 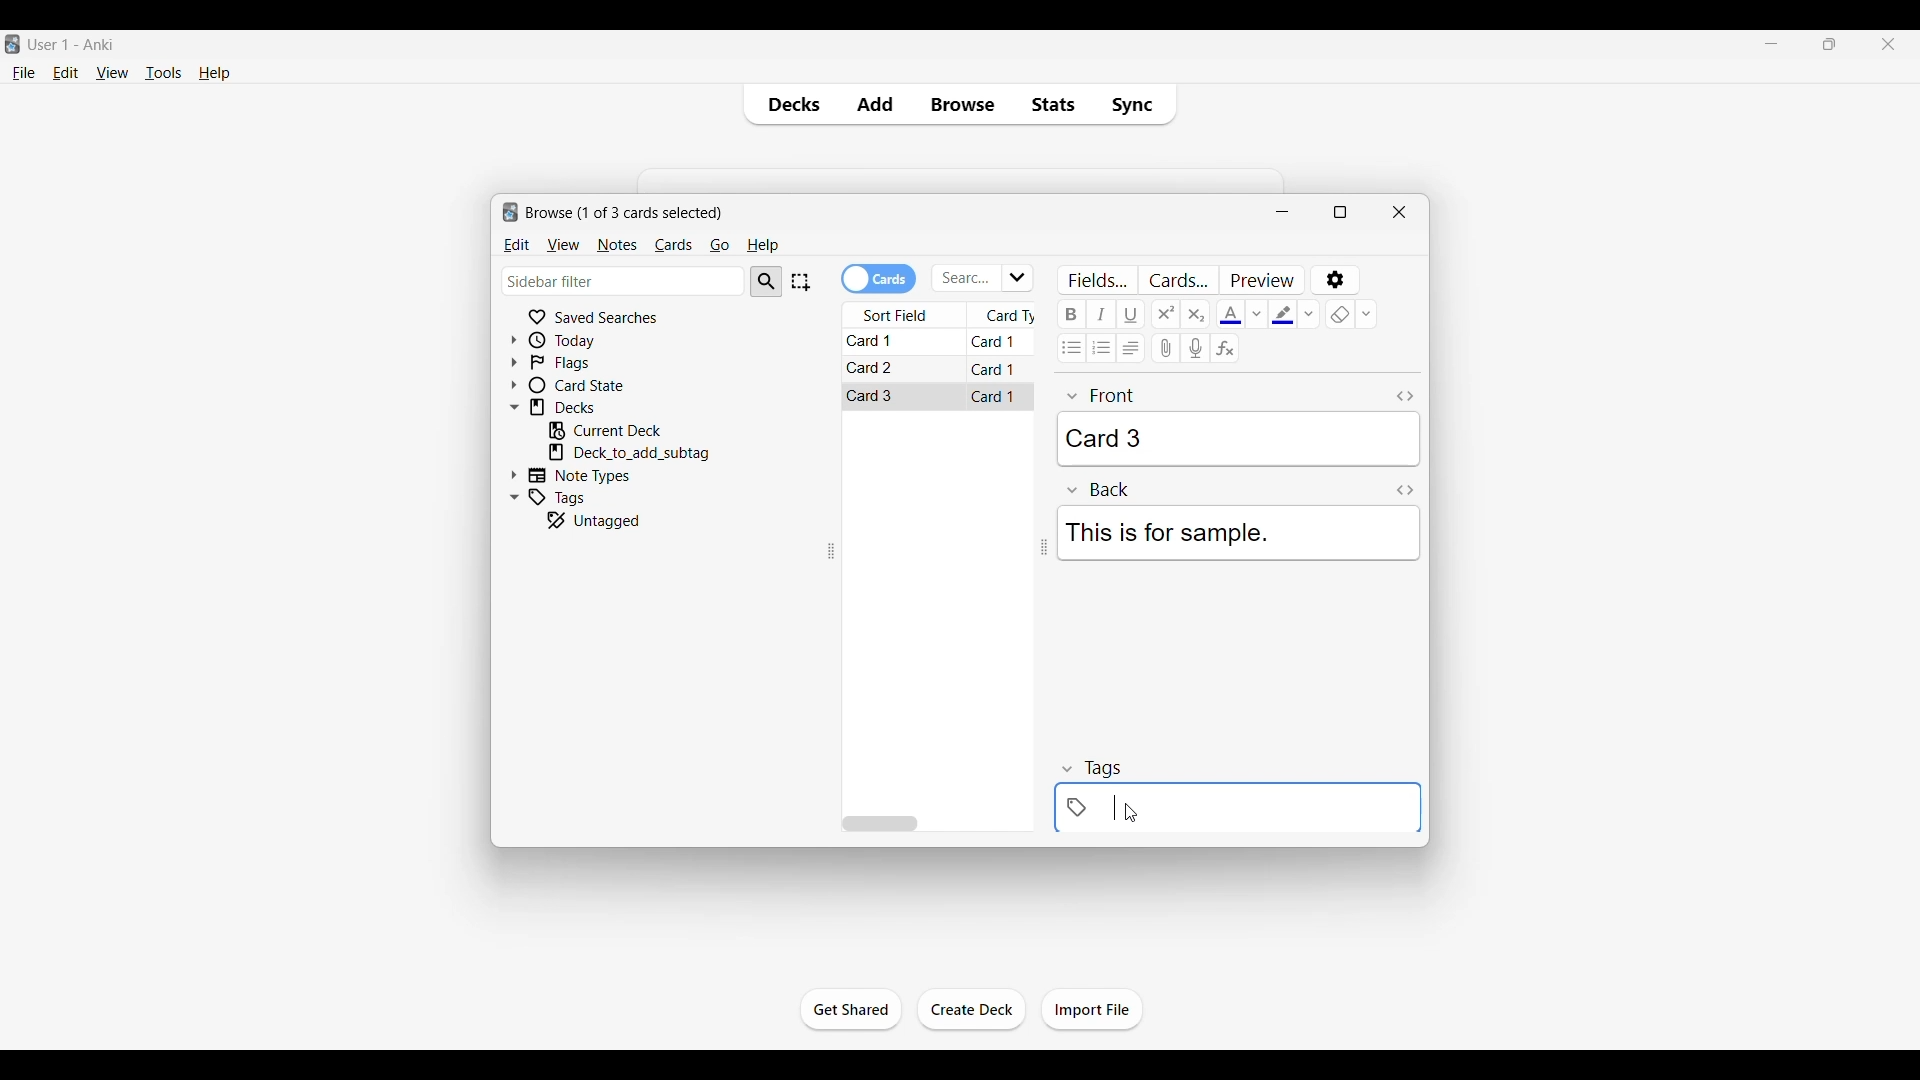 I want to click on eraser, so click(x=1340, y=314).